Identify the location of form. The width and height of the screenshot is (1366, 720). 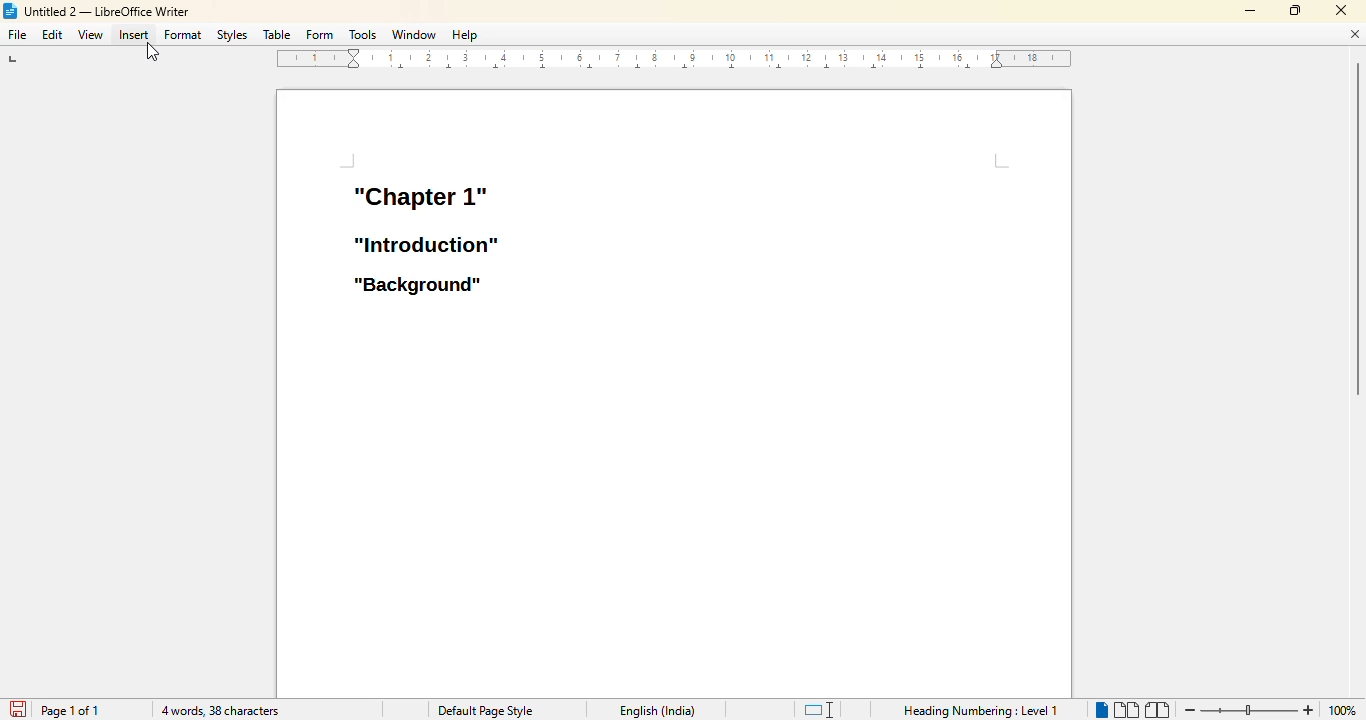
(320, 34).